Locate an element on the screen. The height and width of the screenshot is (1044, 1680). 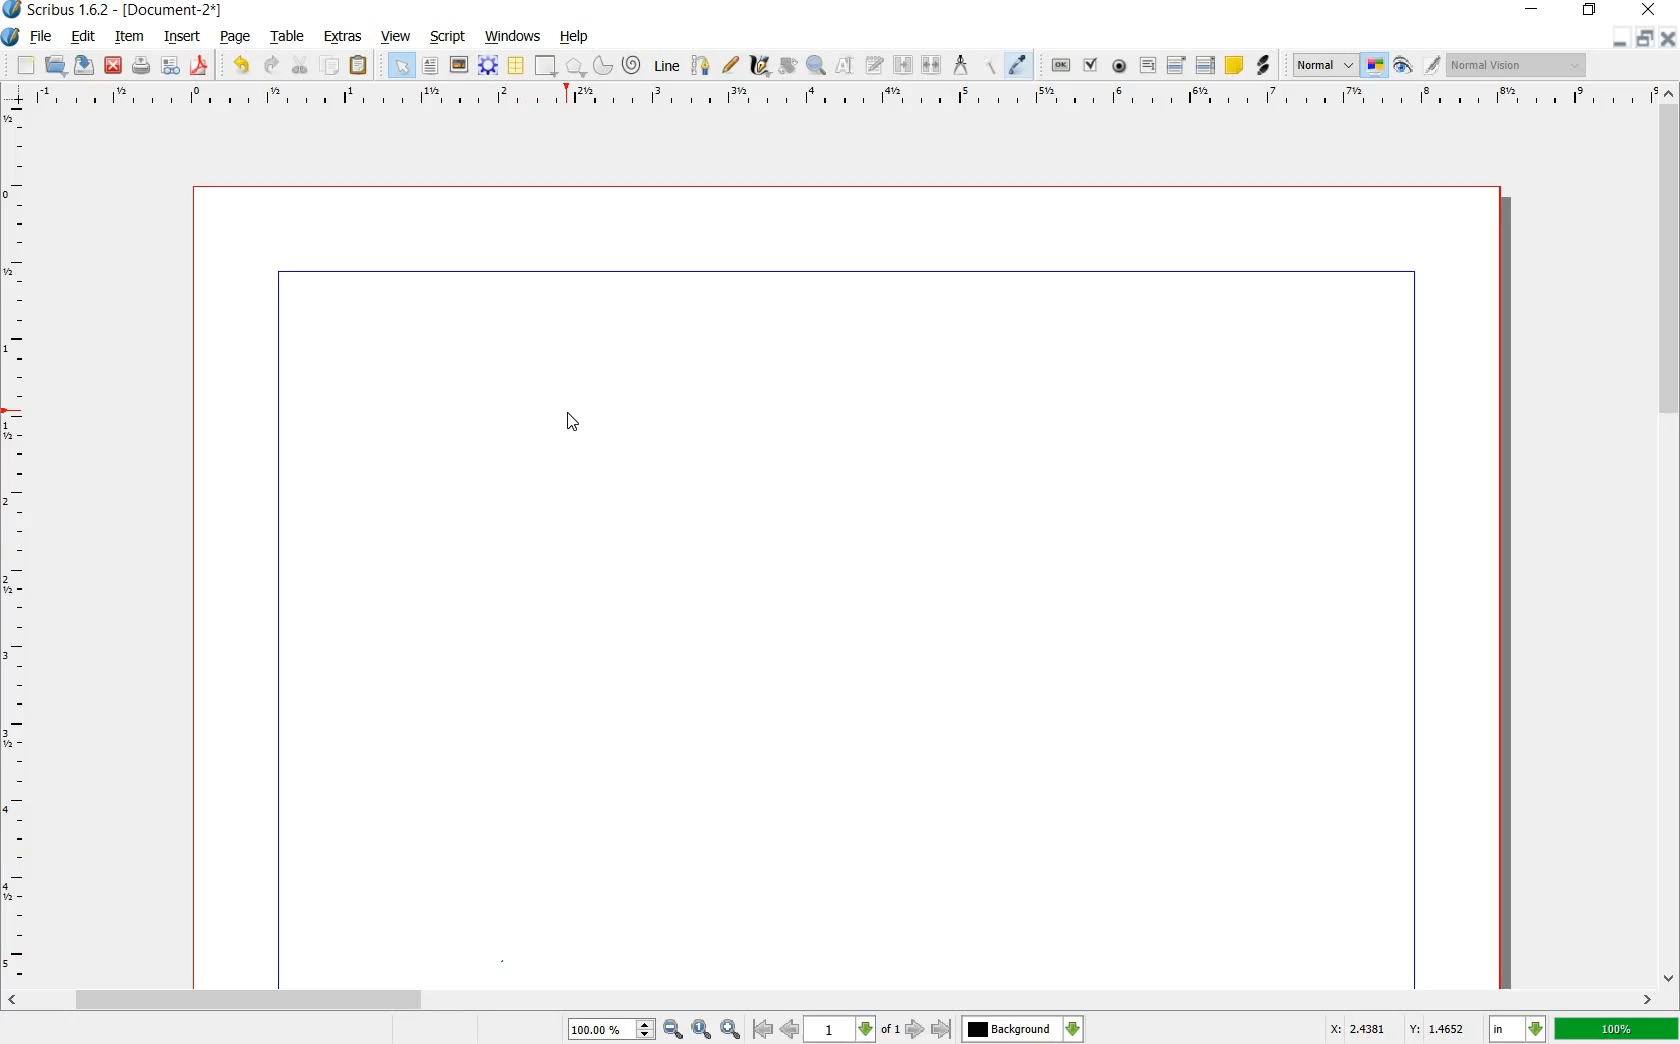
RESTORE is located at coordinates (1647, 38).